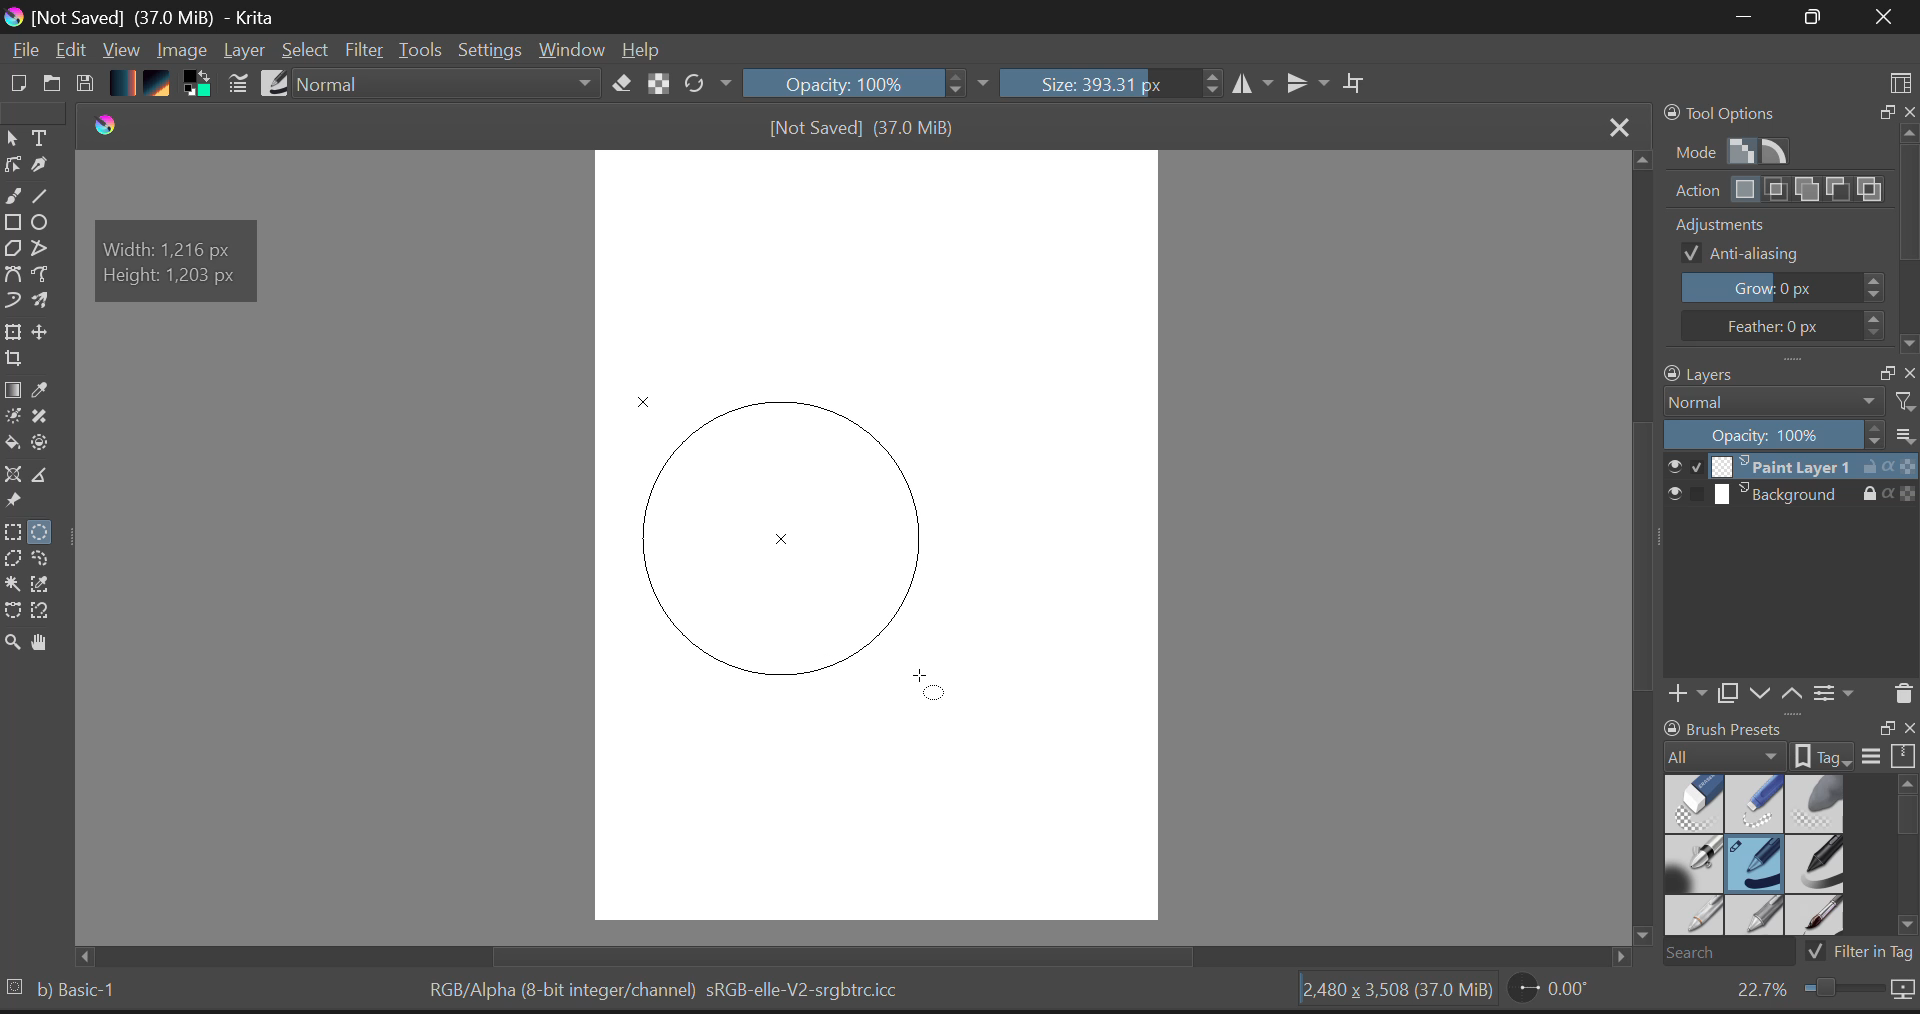  What do you see at coordinates (16, 472) in the screenshot?
I see `Assistant Tool` at bounding box center [16, 472].